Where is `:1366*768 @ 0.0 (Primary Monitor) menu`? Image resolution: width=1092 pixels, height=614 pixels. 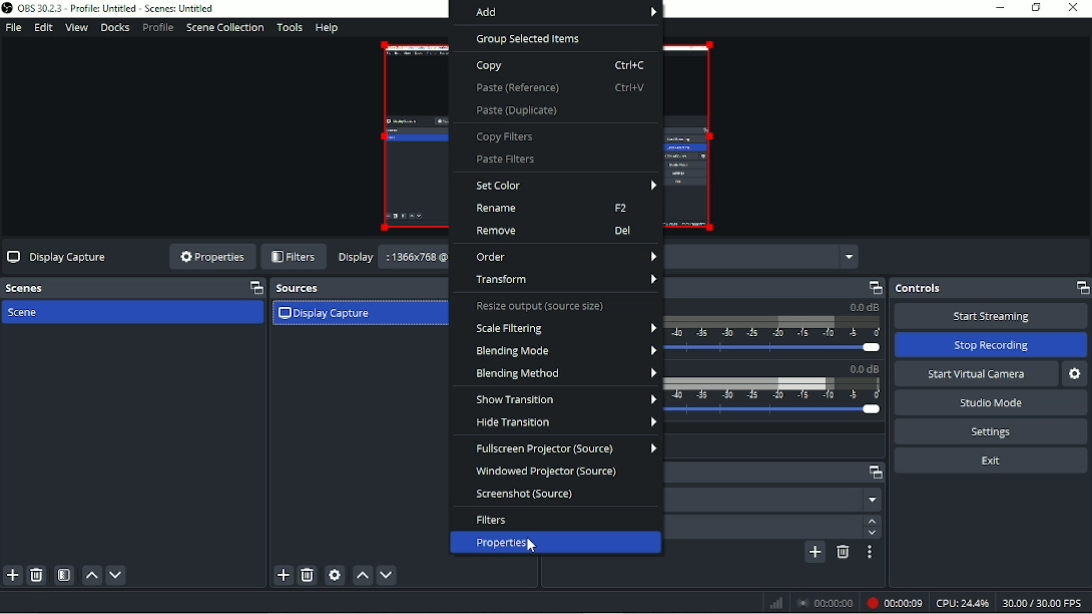 :1366*768 @ 0.0 (Primary Monitor) menu is located at coordinates (417, 259).